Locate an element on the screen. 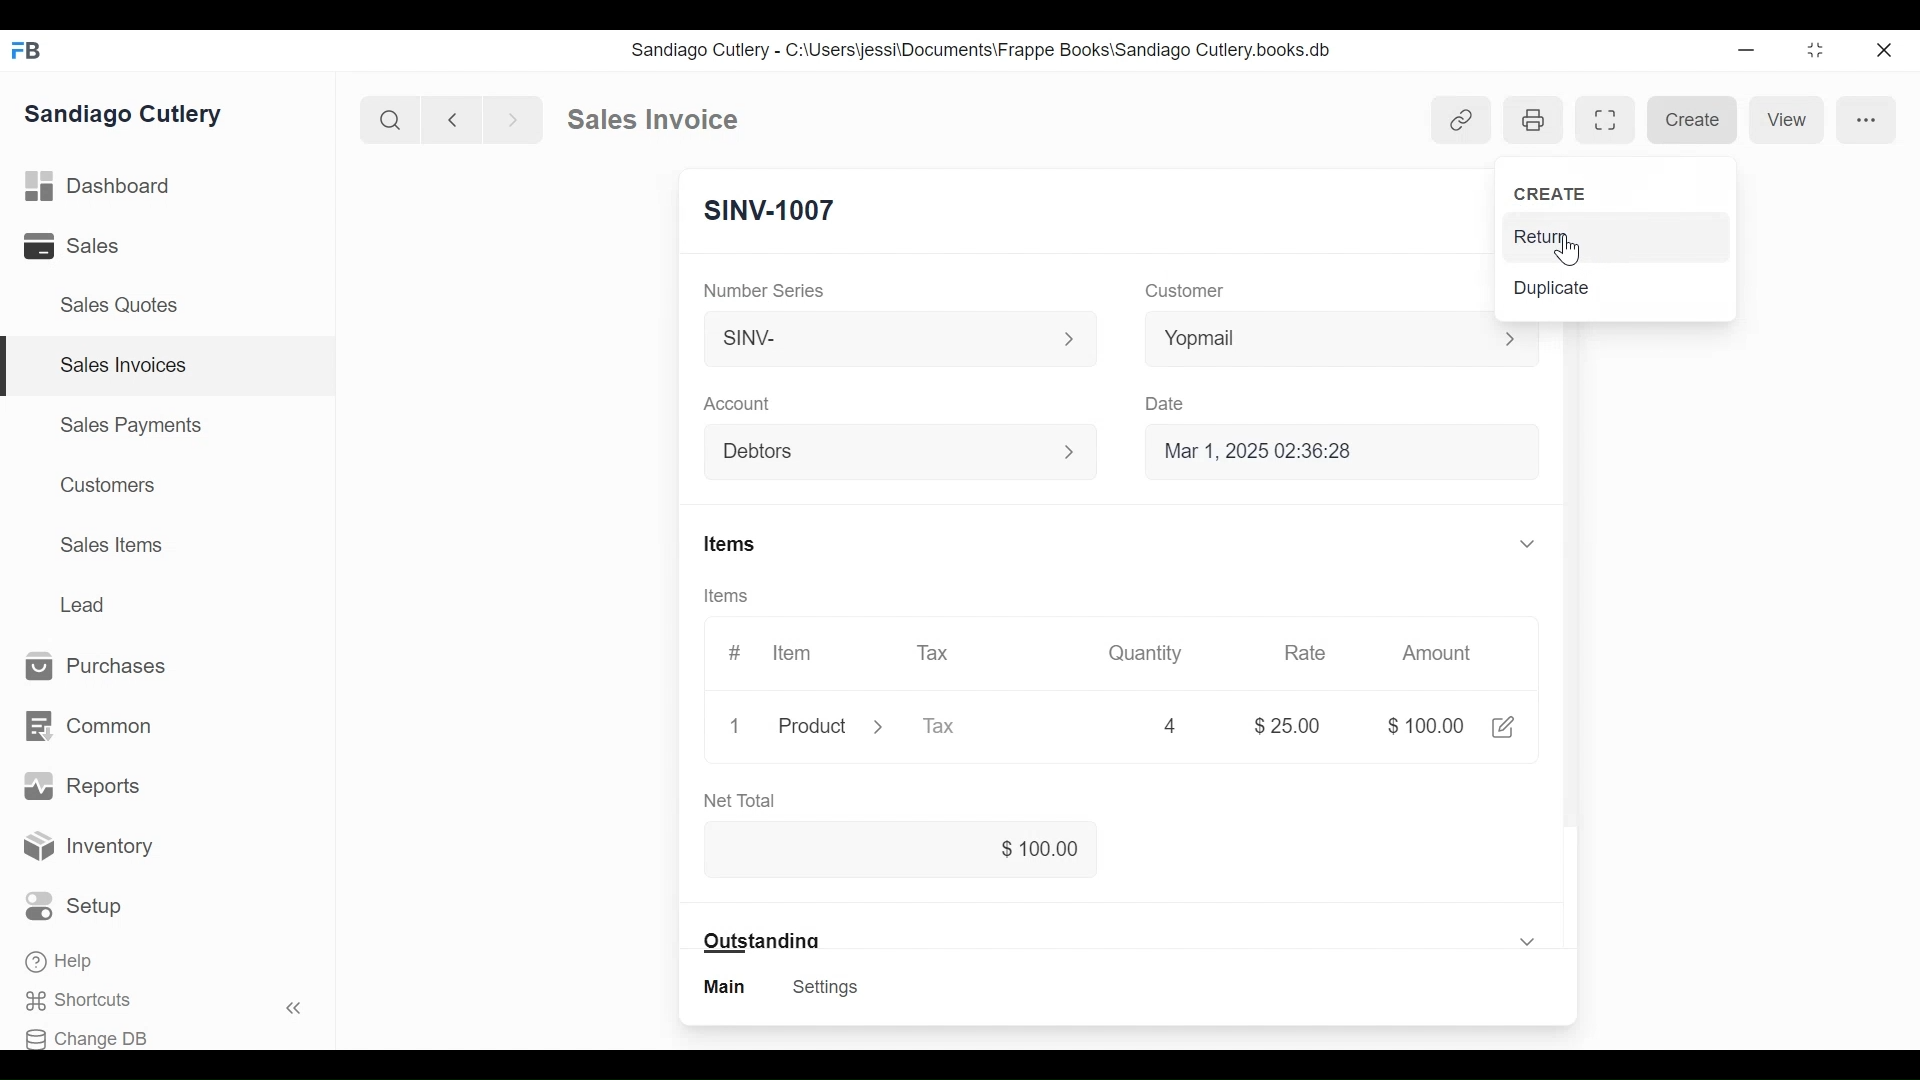 The width and height of the screenshot is (1920, 1080). Product  is located at coordinates (828, 727).